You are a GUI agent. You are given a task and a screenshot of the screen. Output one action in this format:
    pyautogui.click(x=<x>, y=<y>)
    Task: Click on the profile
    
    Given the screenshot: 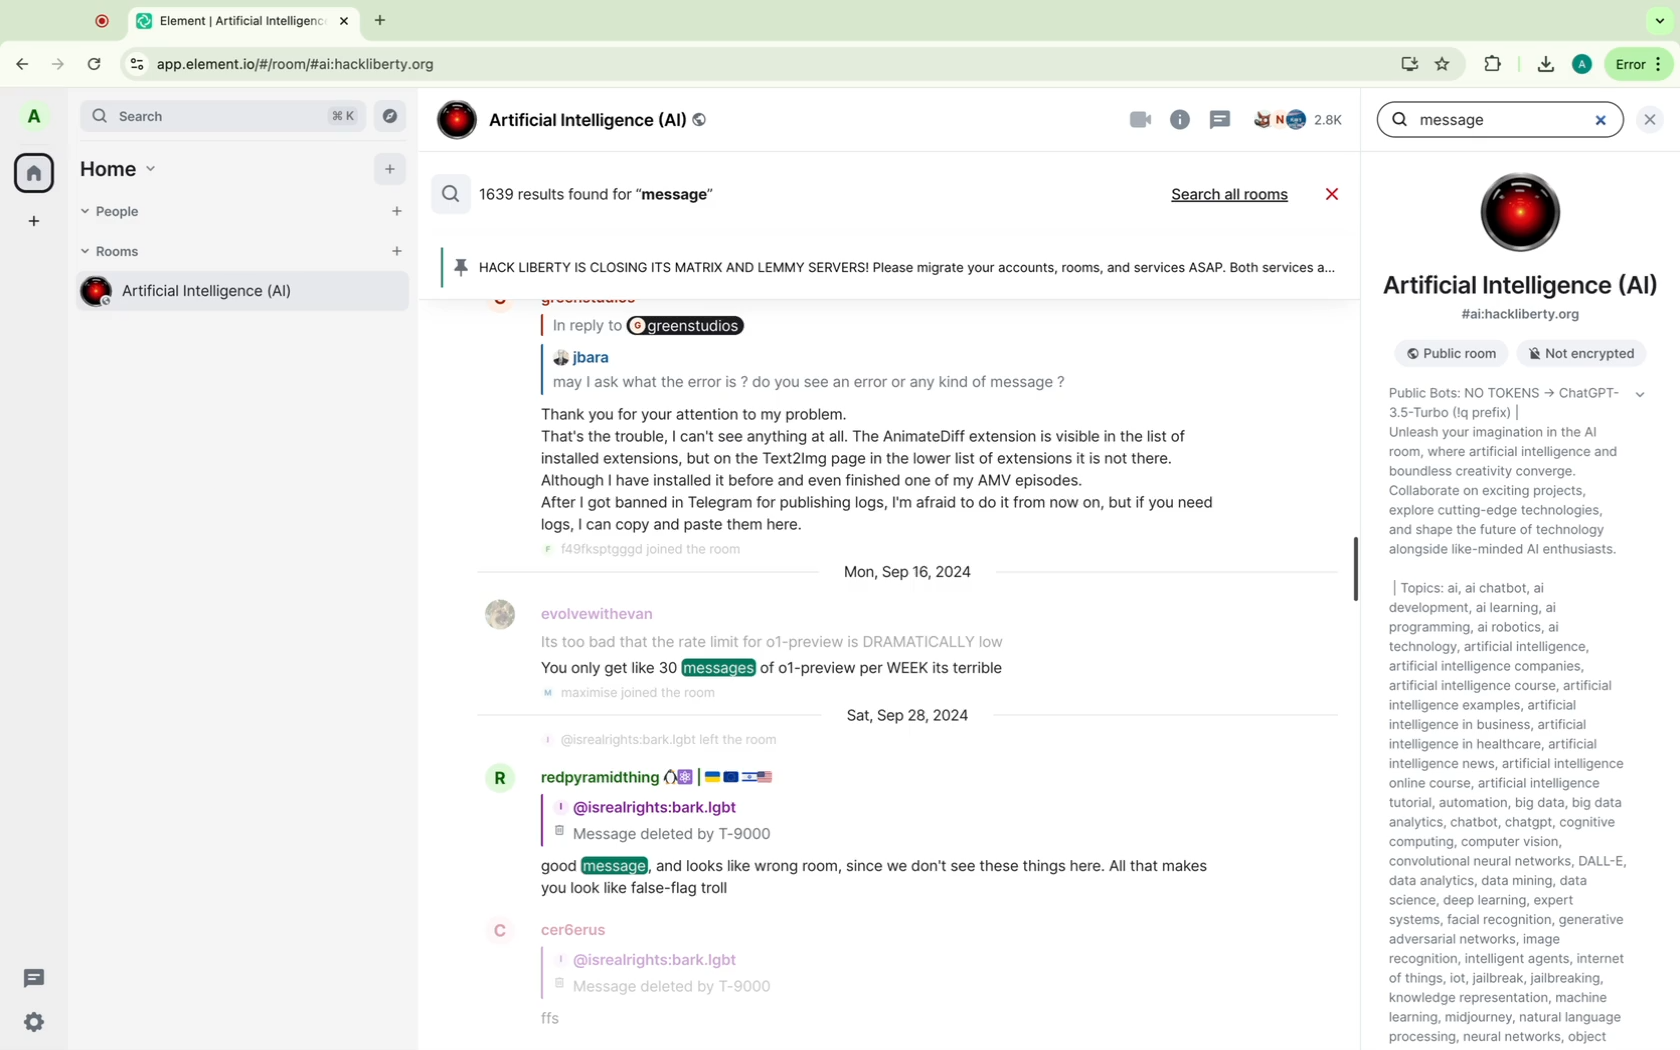 What is the action you would take?
    pyautogui.click(x=556, y=928)
    